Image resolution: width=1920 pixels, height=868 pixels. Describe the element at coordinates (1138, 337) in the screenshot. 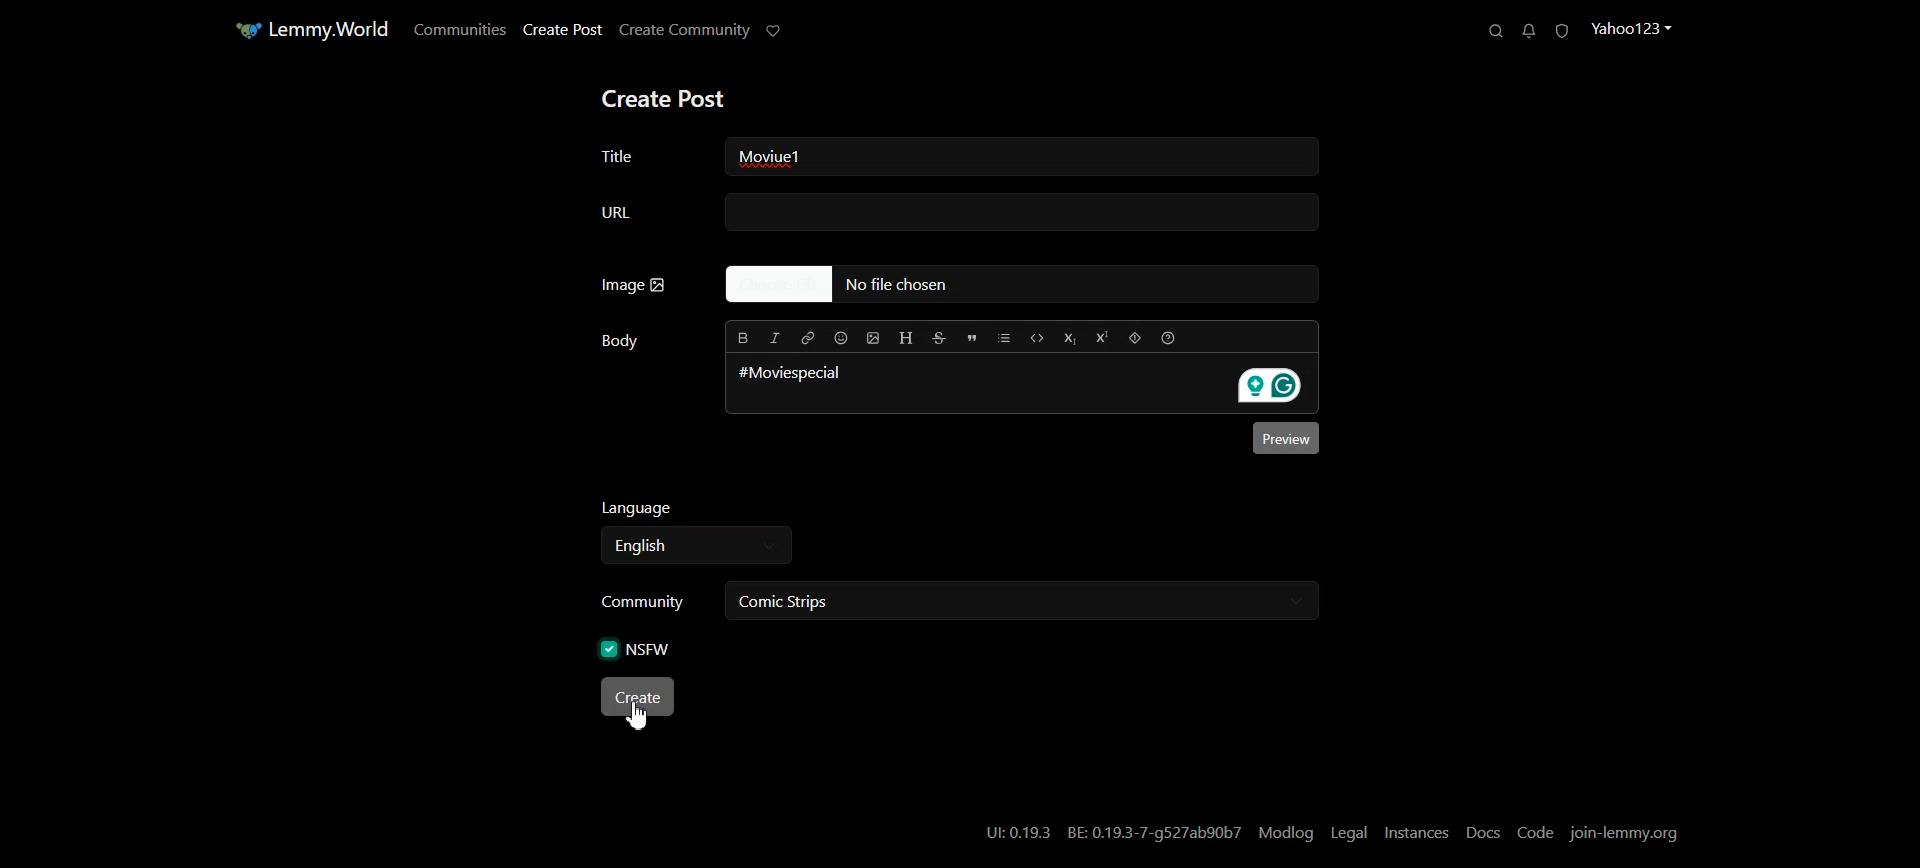

I see `Spoiler` at that location.